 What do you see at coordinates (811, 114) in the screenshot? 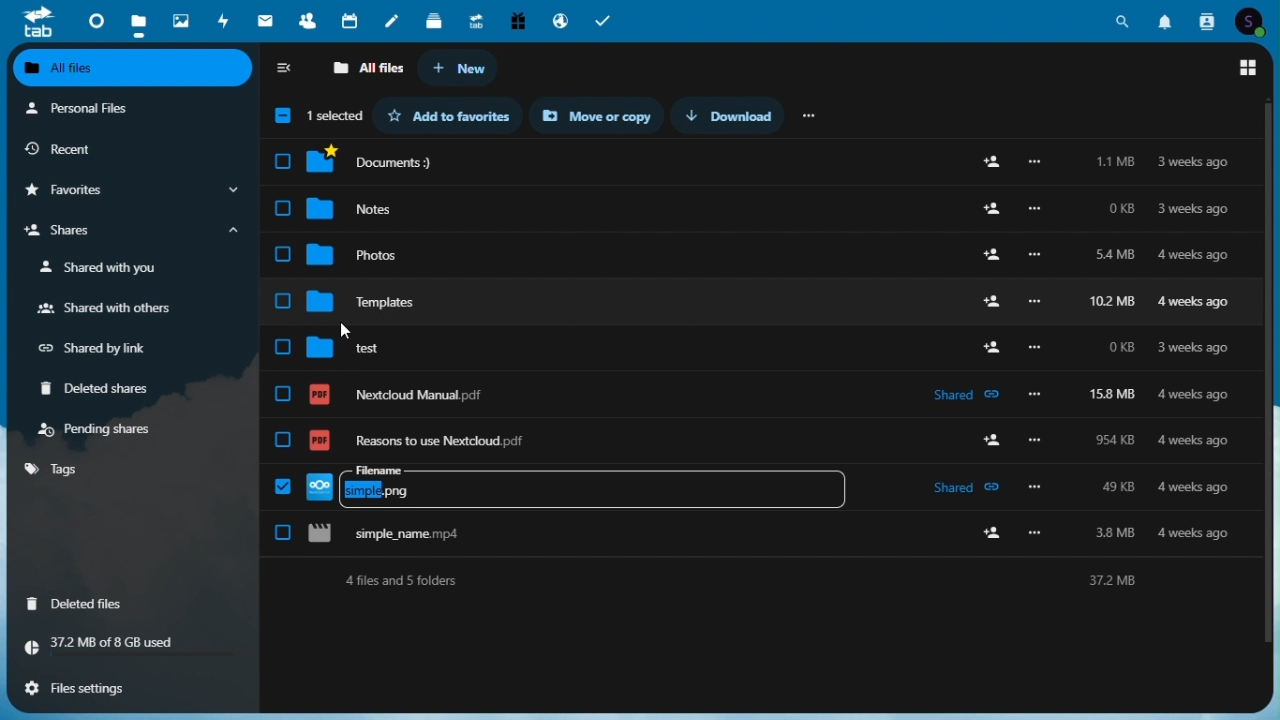
I see `more` at bounding box center [811, 114].